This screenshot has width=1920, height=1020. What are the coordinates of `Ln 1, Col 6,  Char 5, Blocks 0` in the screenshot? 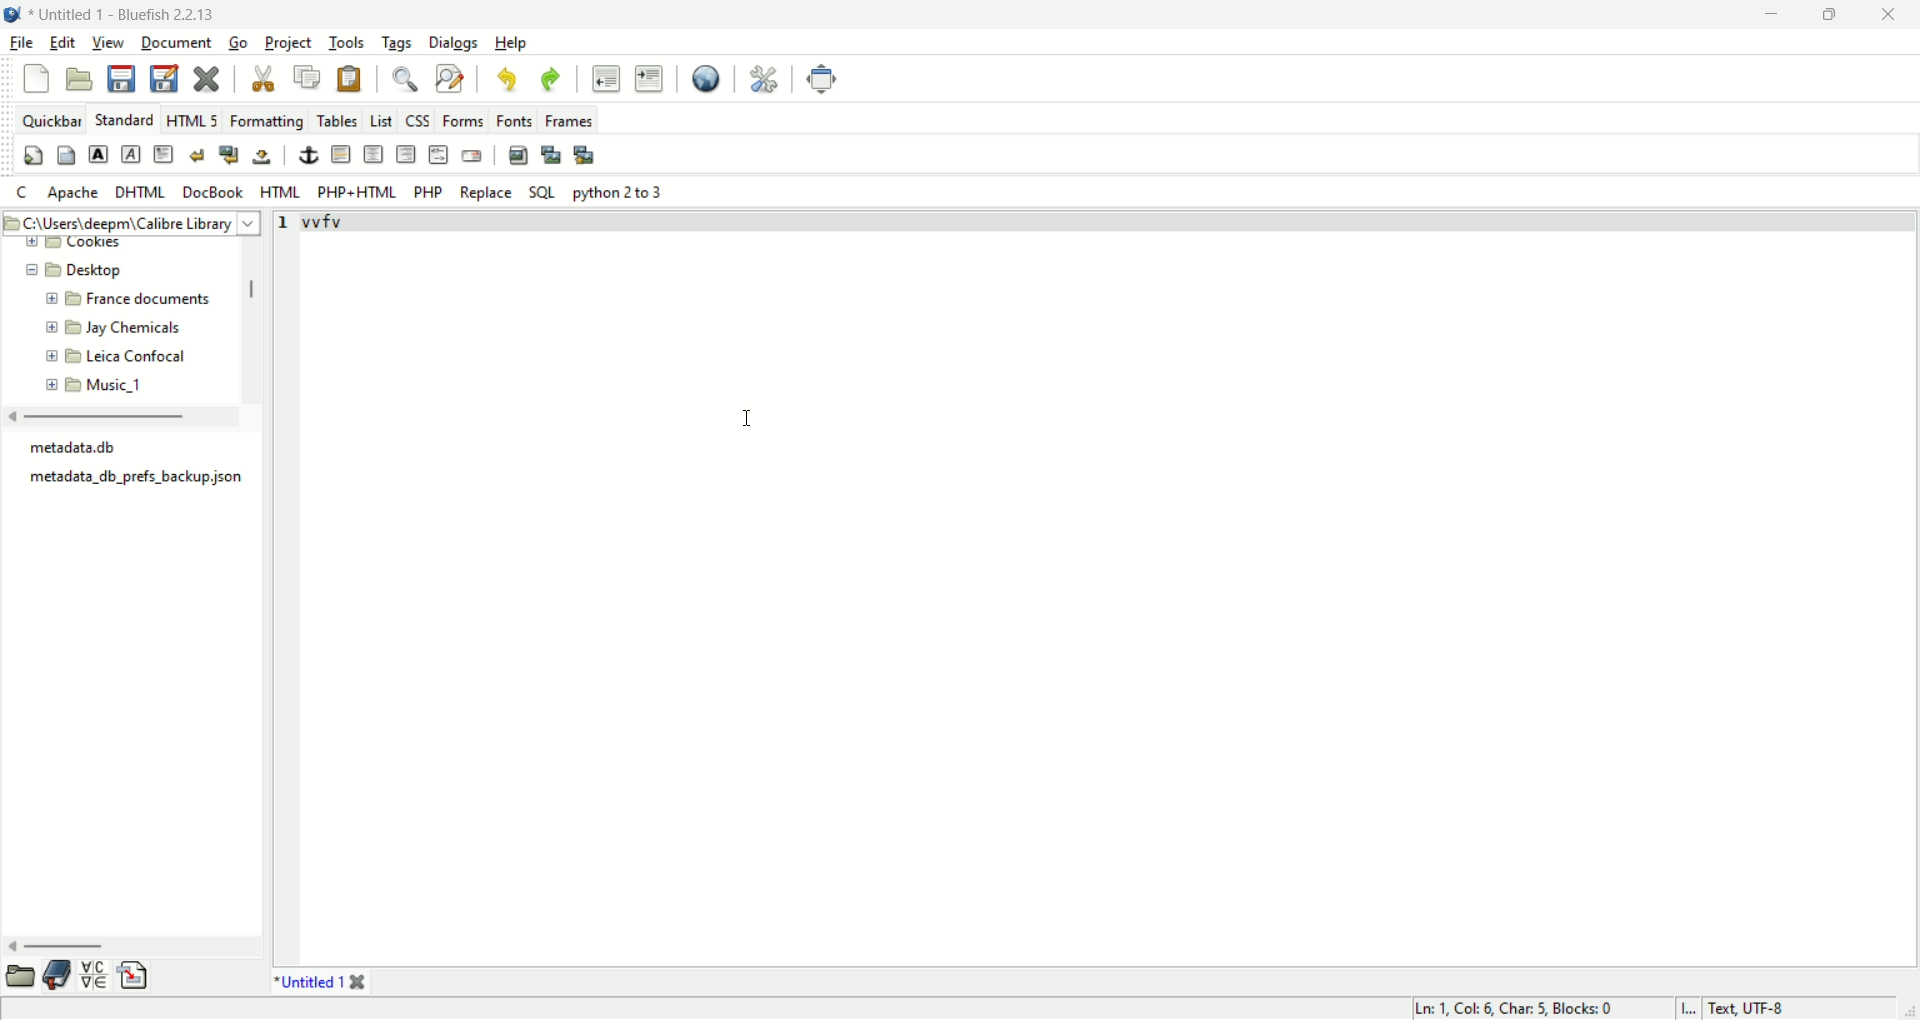 It's located at (1523, 1005).